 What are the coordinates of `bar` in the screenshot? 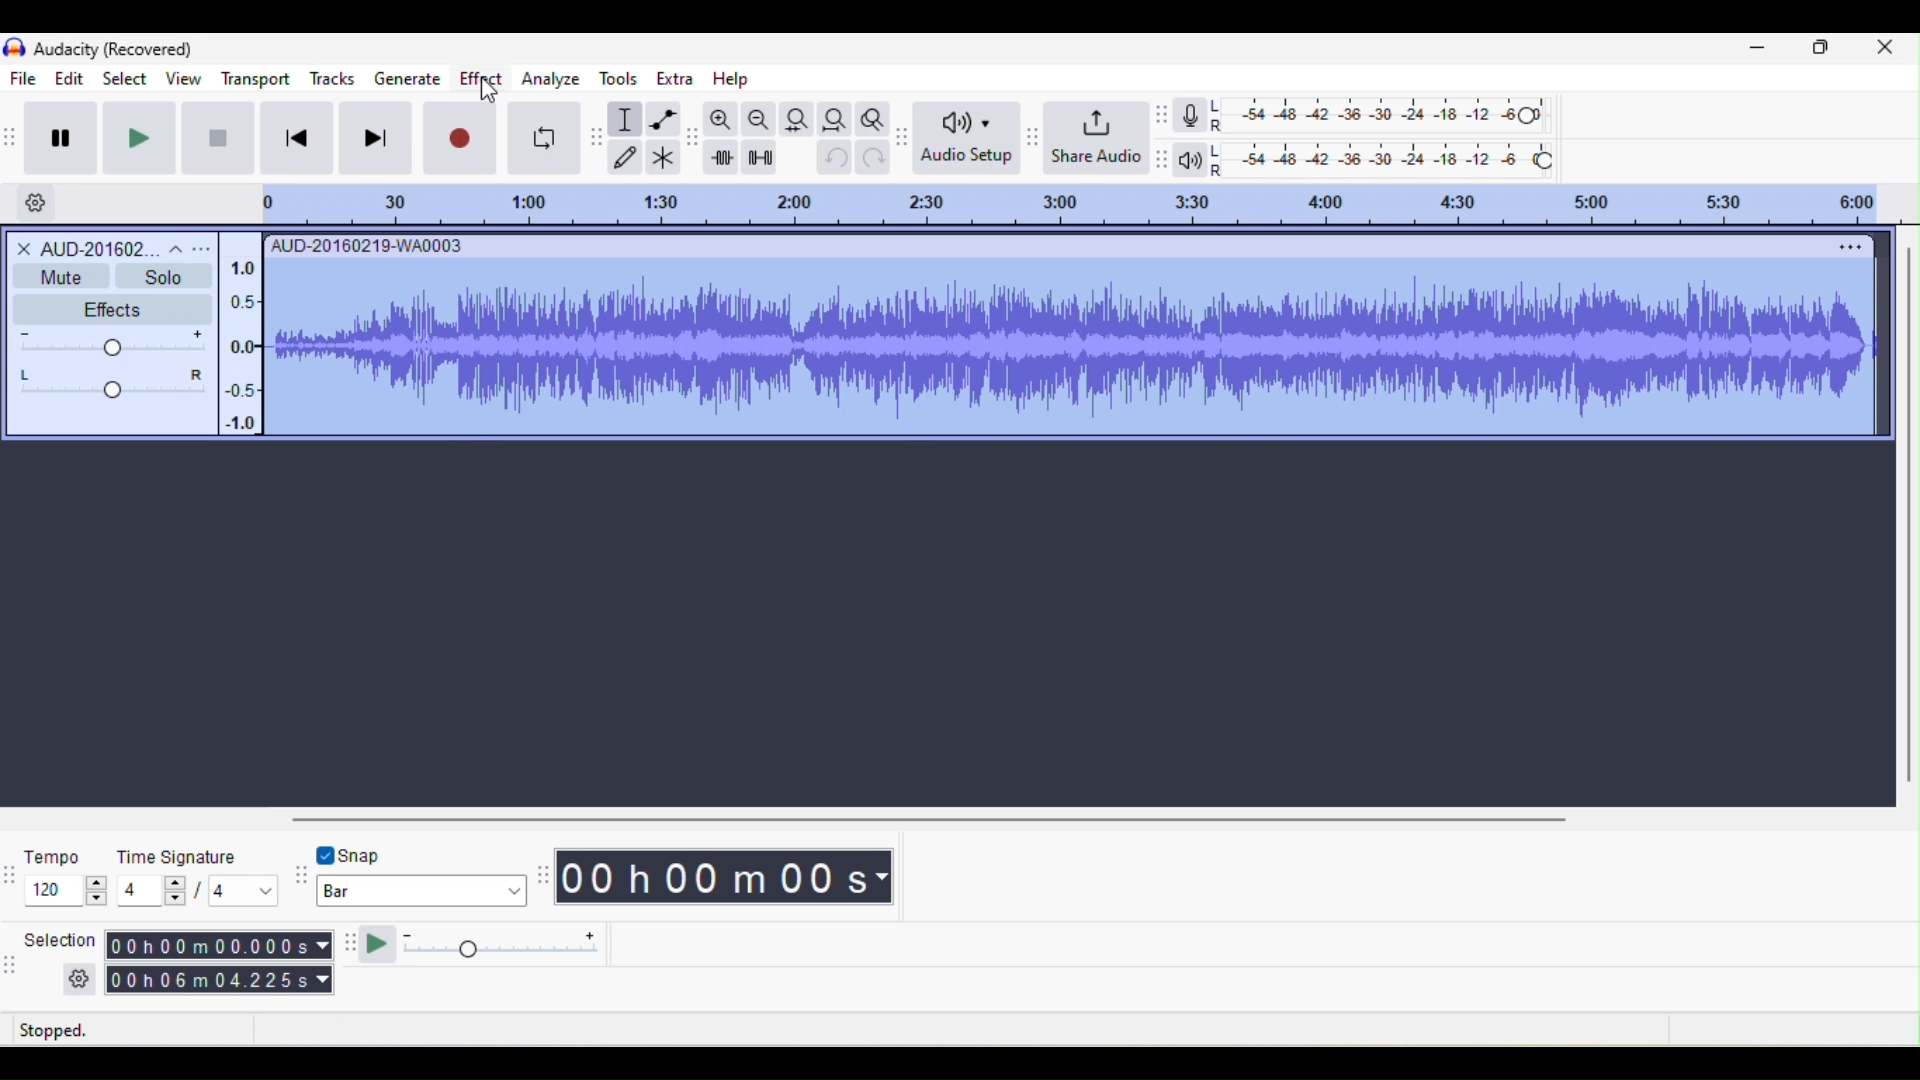 It's located at (421, 892).